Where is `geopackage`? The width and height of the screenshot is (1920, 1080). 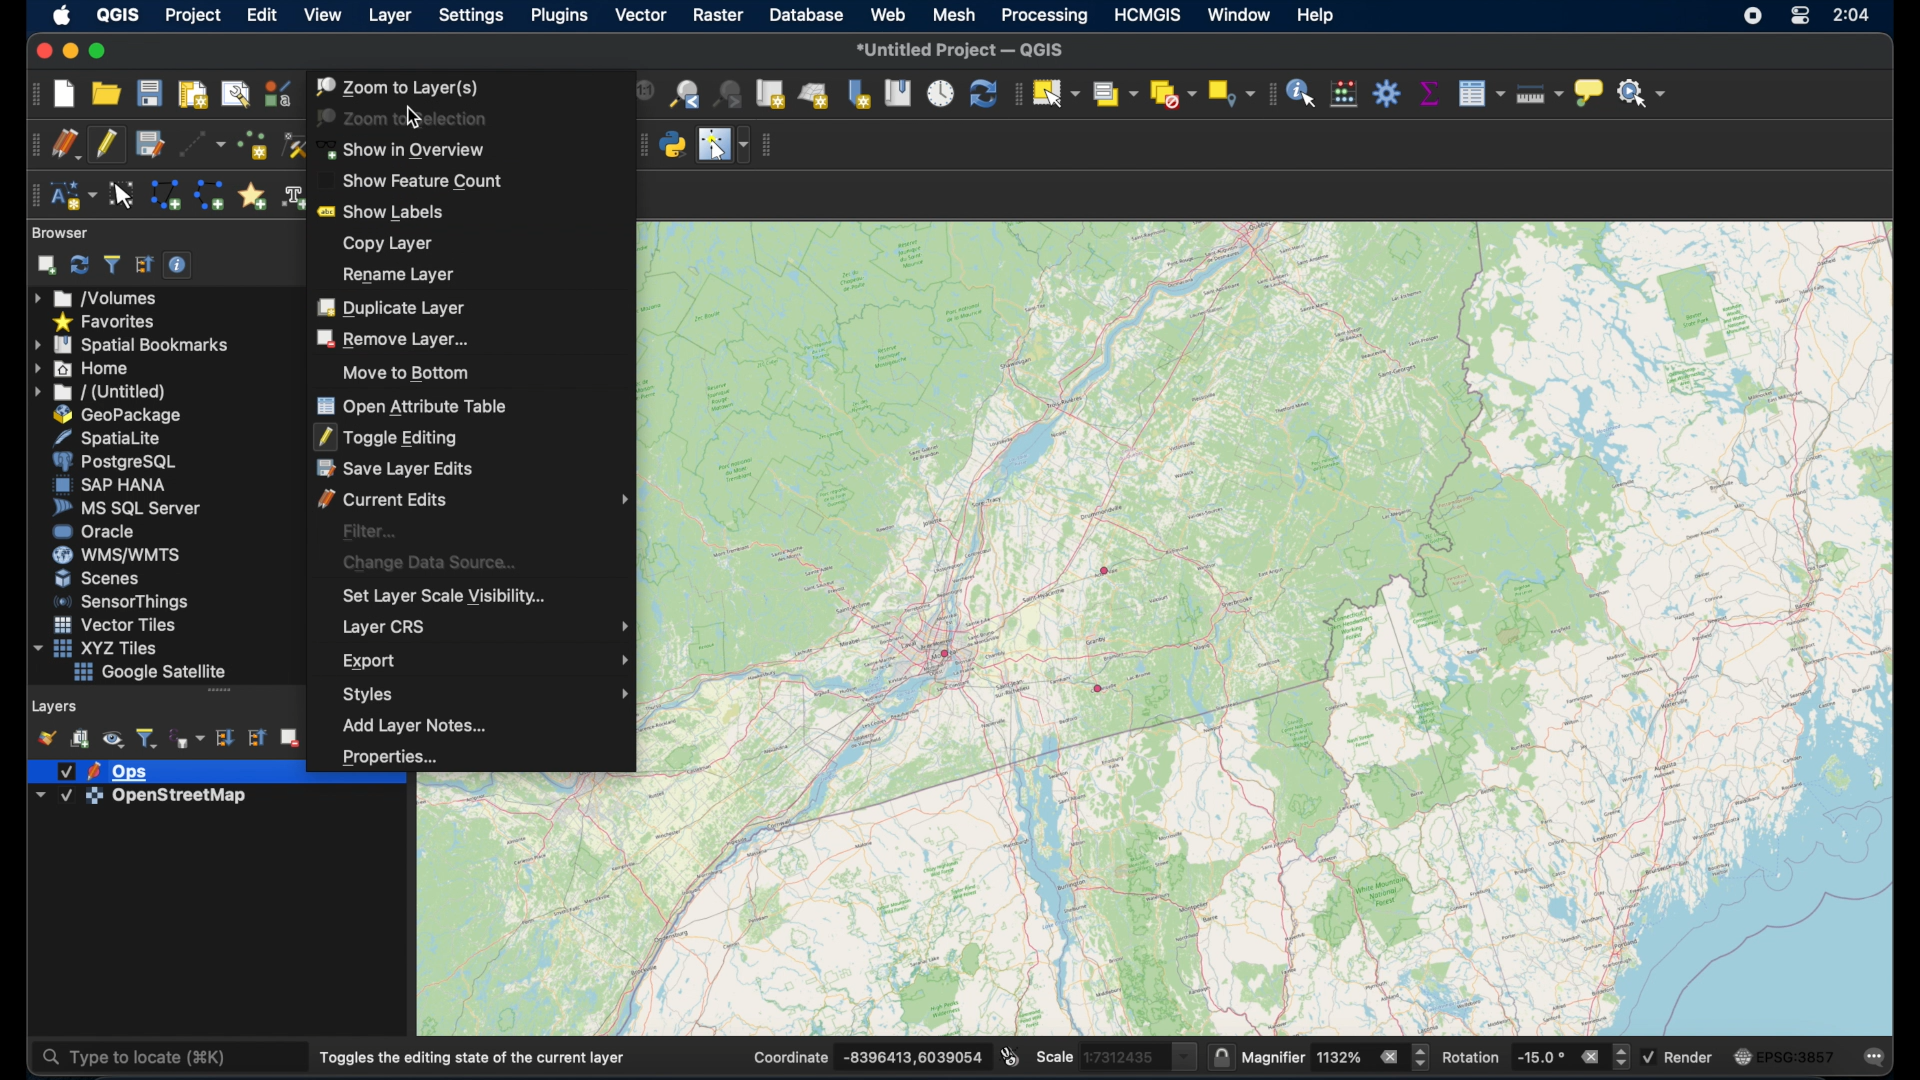
geopackage is located at coordinates (111, 415).